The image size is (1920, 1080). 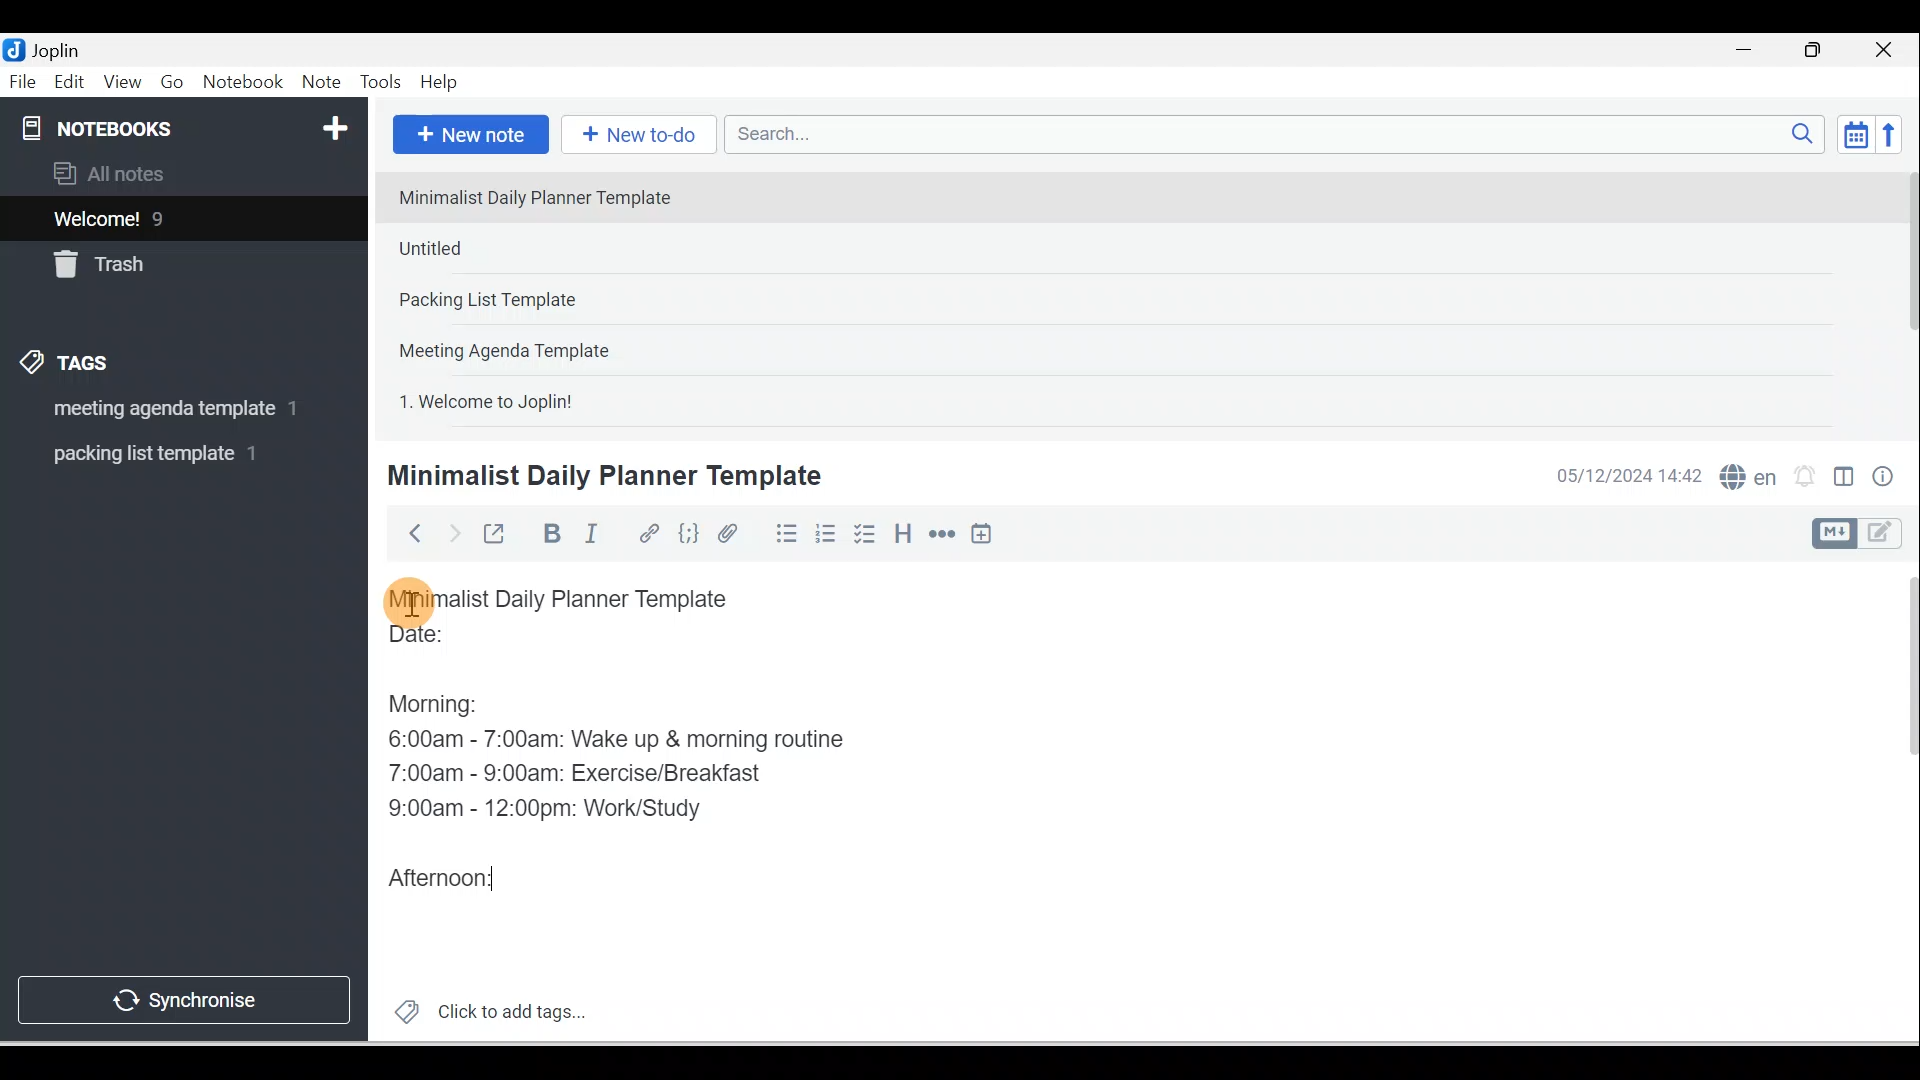 What do you see at coordinates (242, 83) in the screenshot?
I see `Notebook` at bounding box center [242, 83].